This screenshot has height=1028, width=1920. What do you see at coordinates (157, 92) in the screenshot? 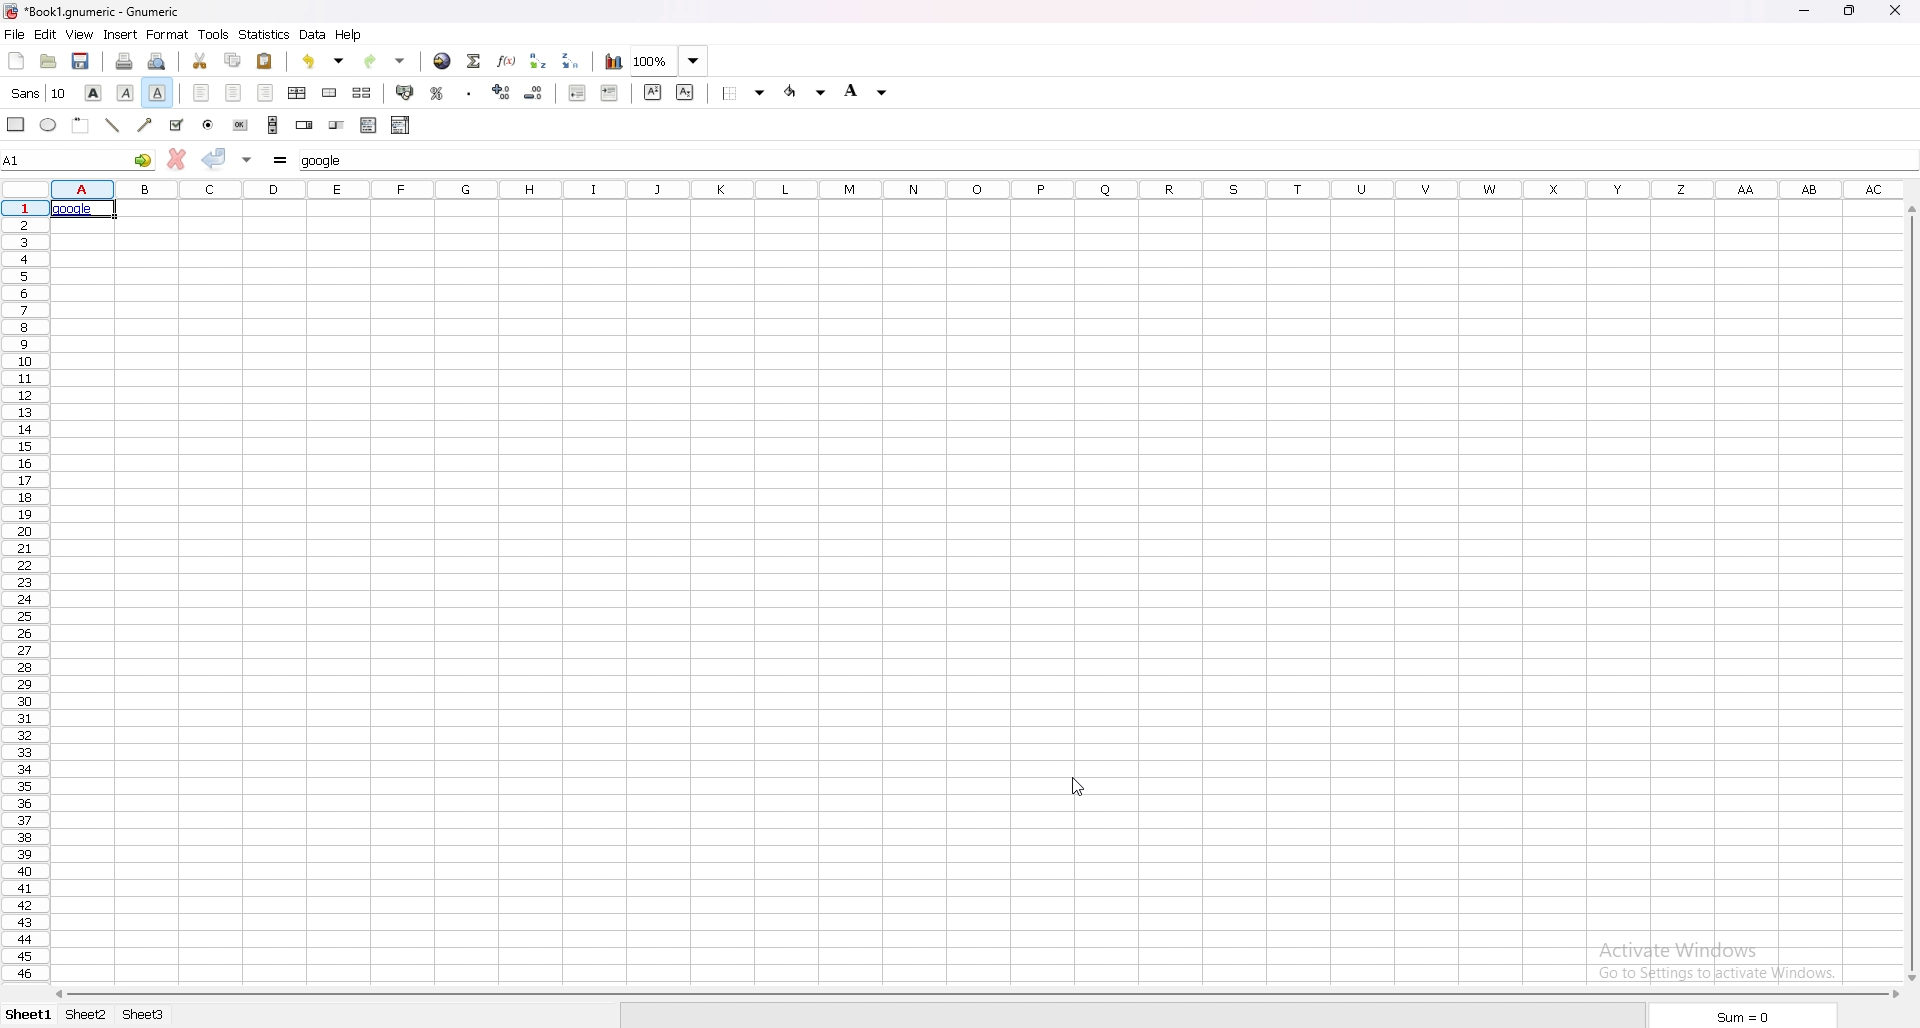
I see `underline` at bounding box center [157, 92].